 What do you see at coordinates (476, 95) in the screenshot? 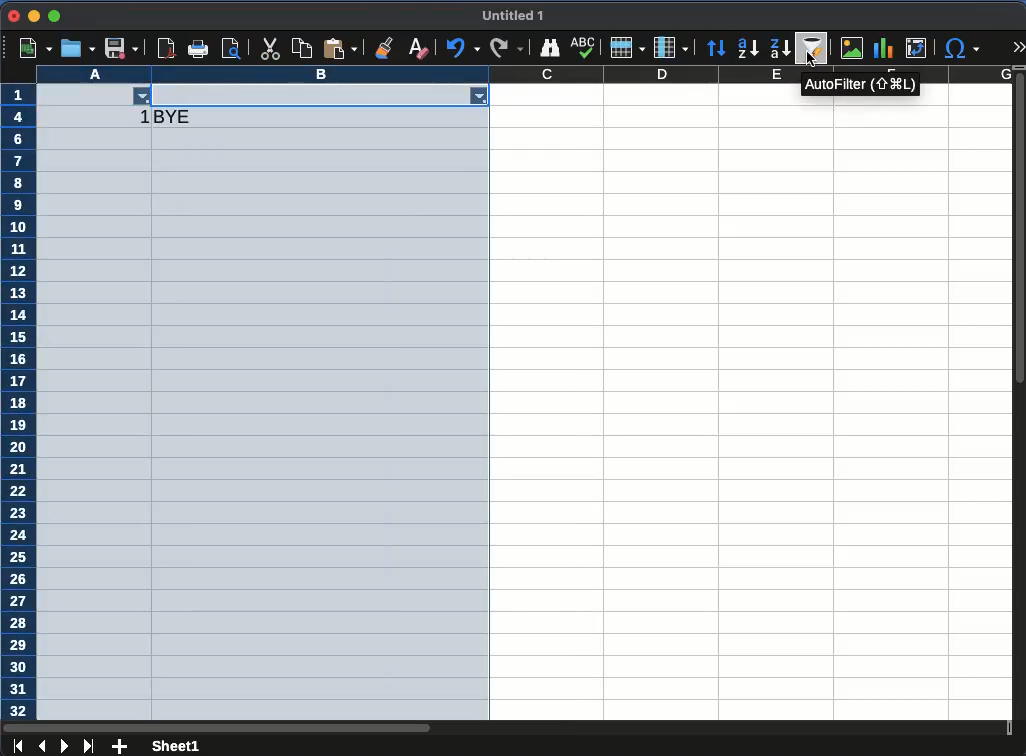
I see `filter` at bounding box center [476, 95].